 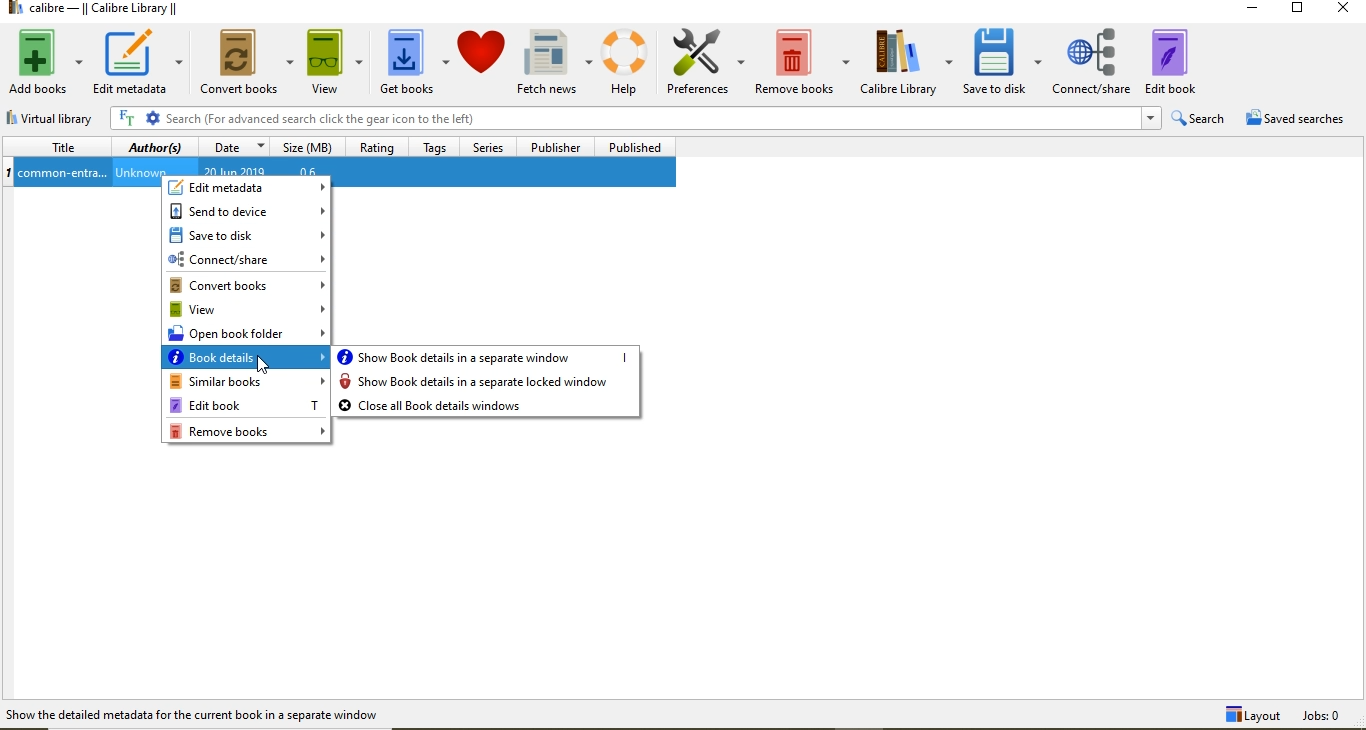 What do you see at coordinates (140, 173) in the screenshot?
I see `Unknown` at bounding box center [140, 173].